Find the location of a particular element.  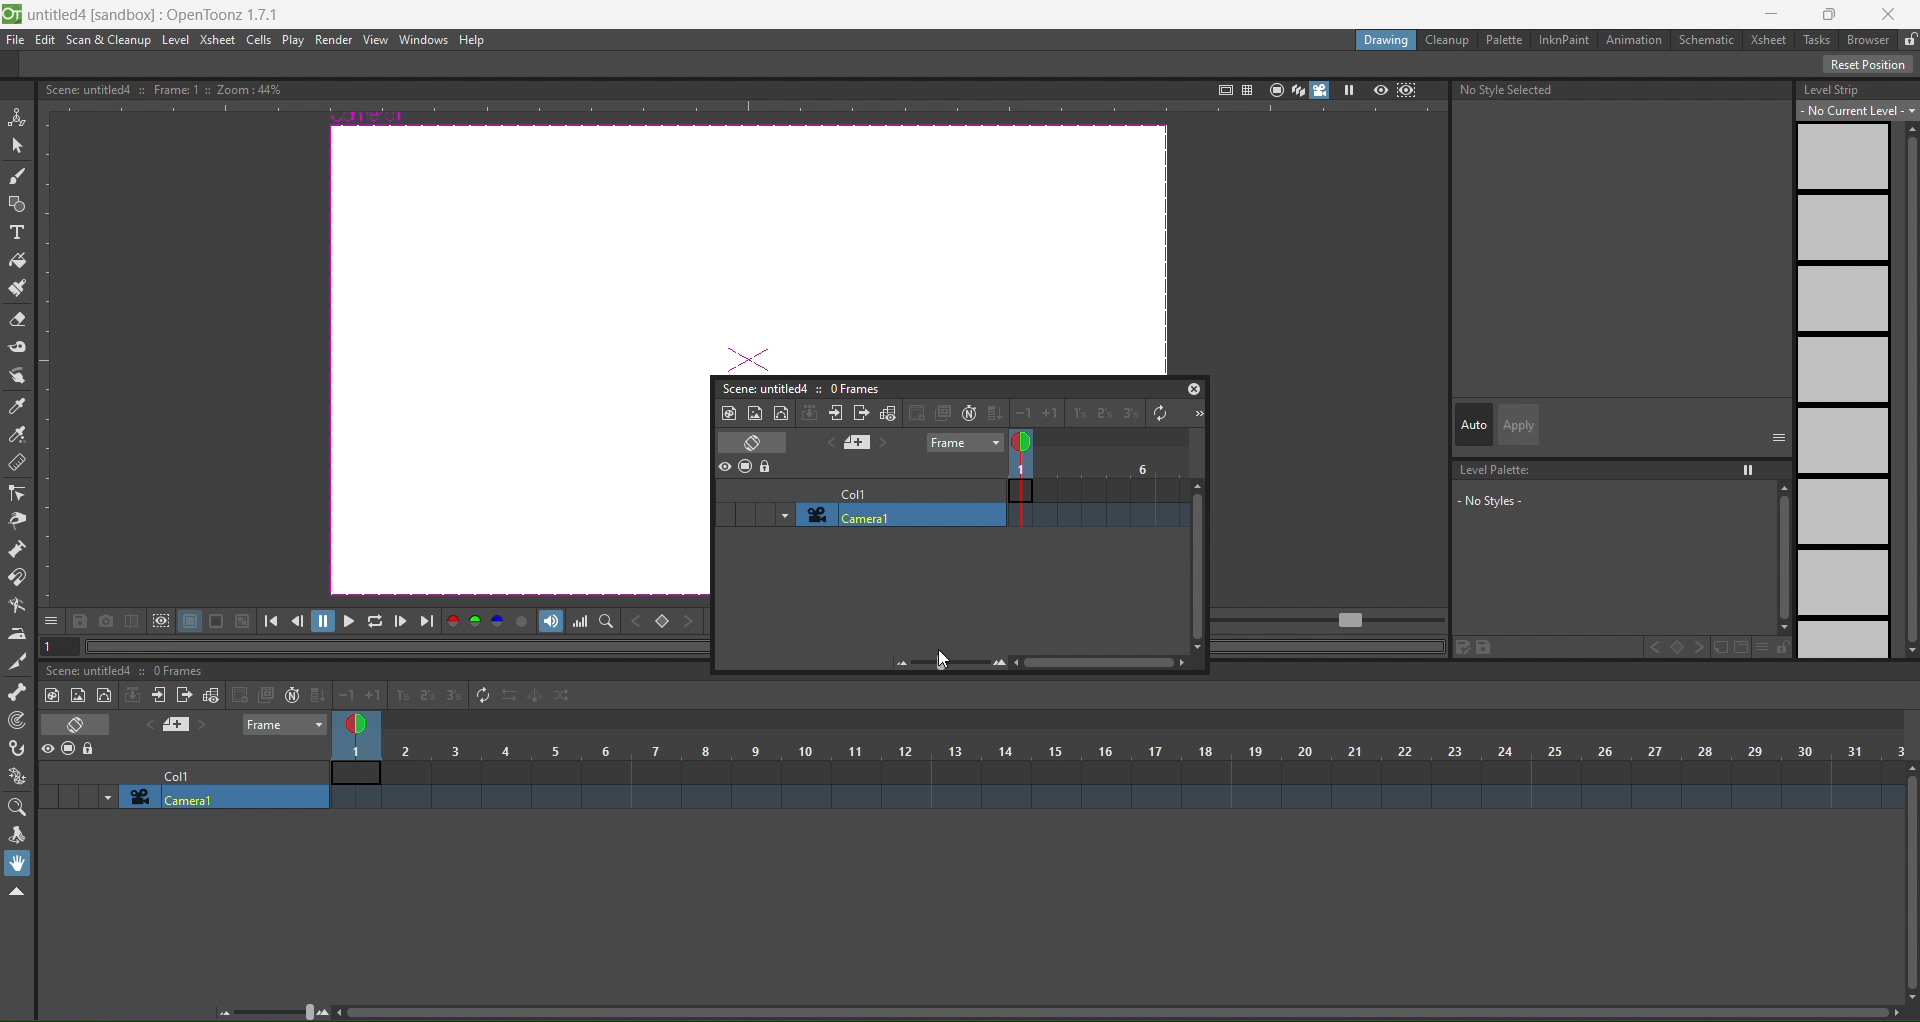

level palette is located at coordinates (1618, 502).